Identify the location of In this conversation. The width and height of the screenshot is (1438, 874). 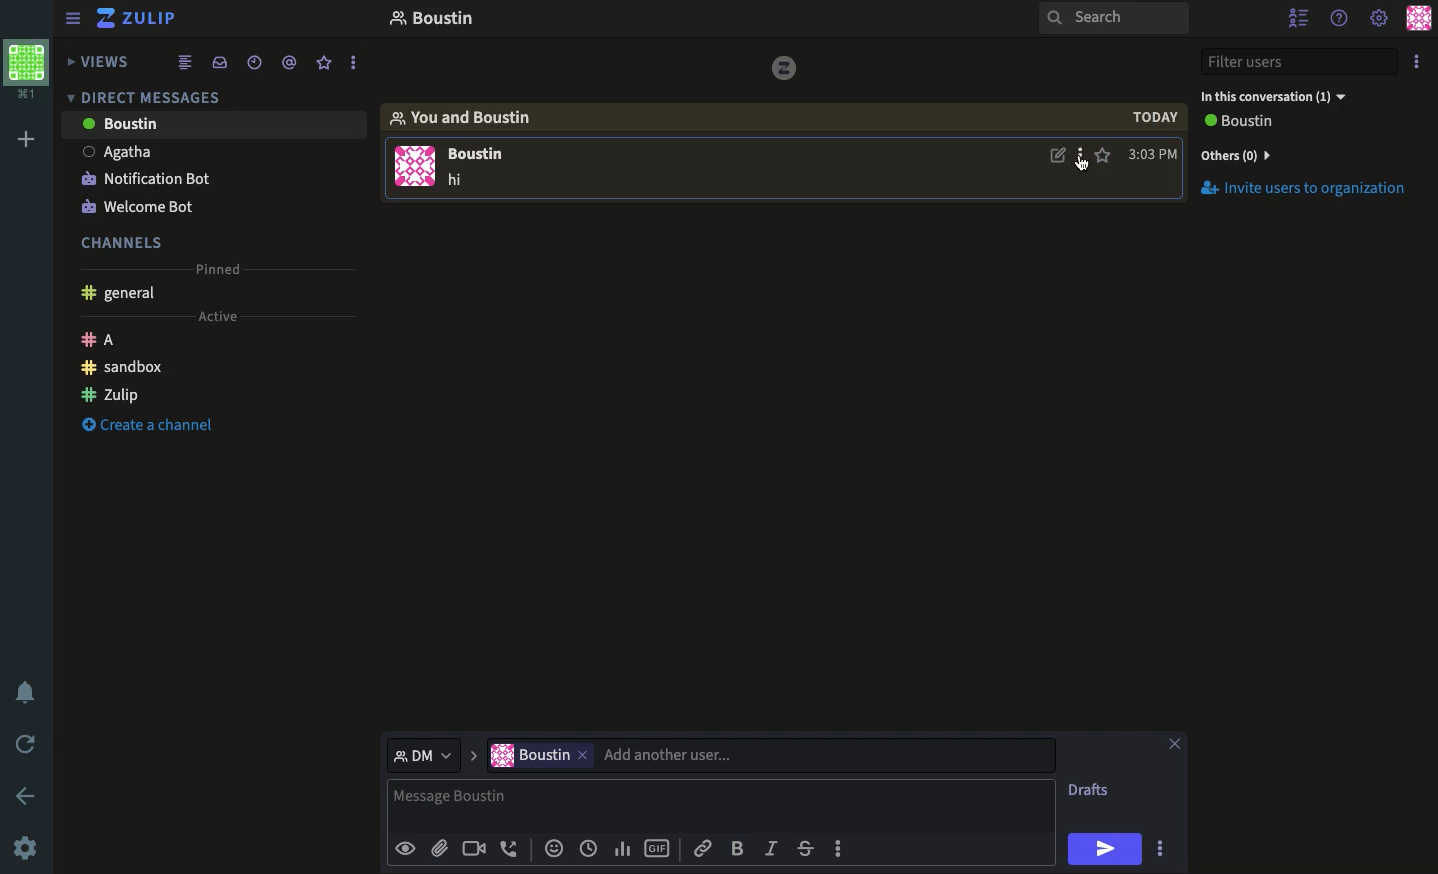
(1288, 95).